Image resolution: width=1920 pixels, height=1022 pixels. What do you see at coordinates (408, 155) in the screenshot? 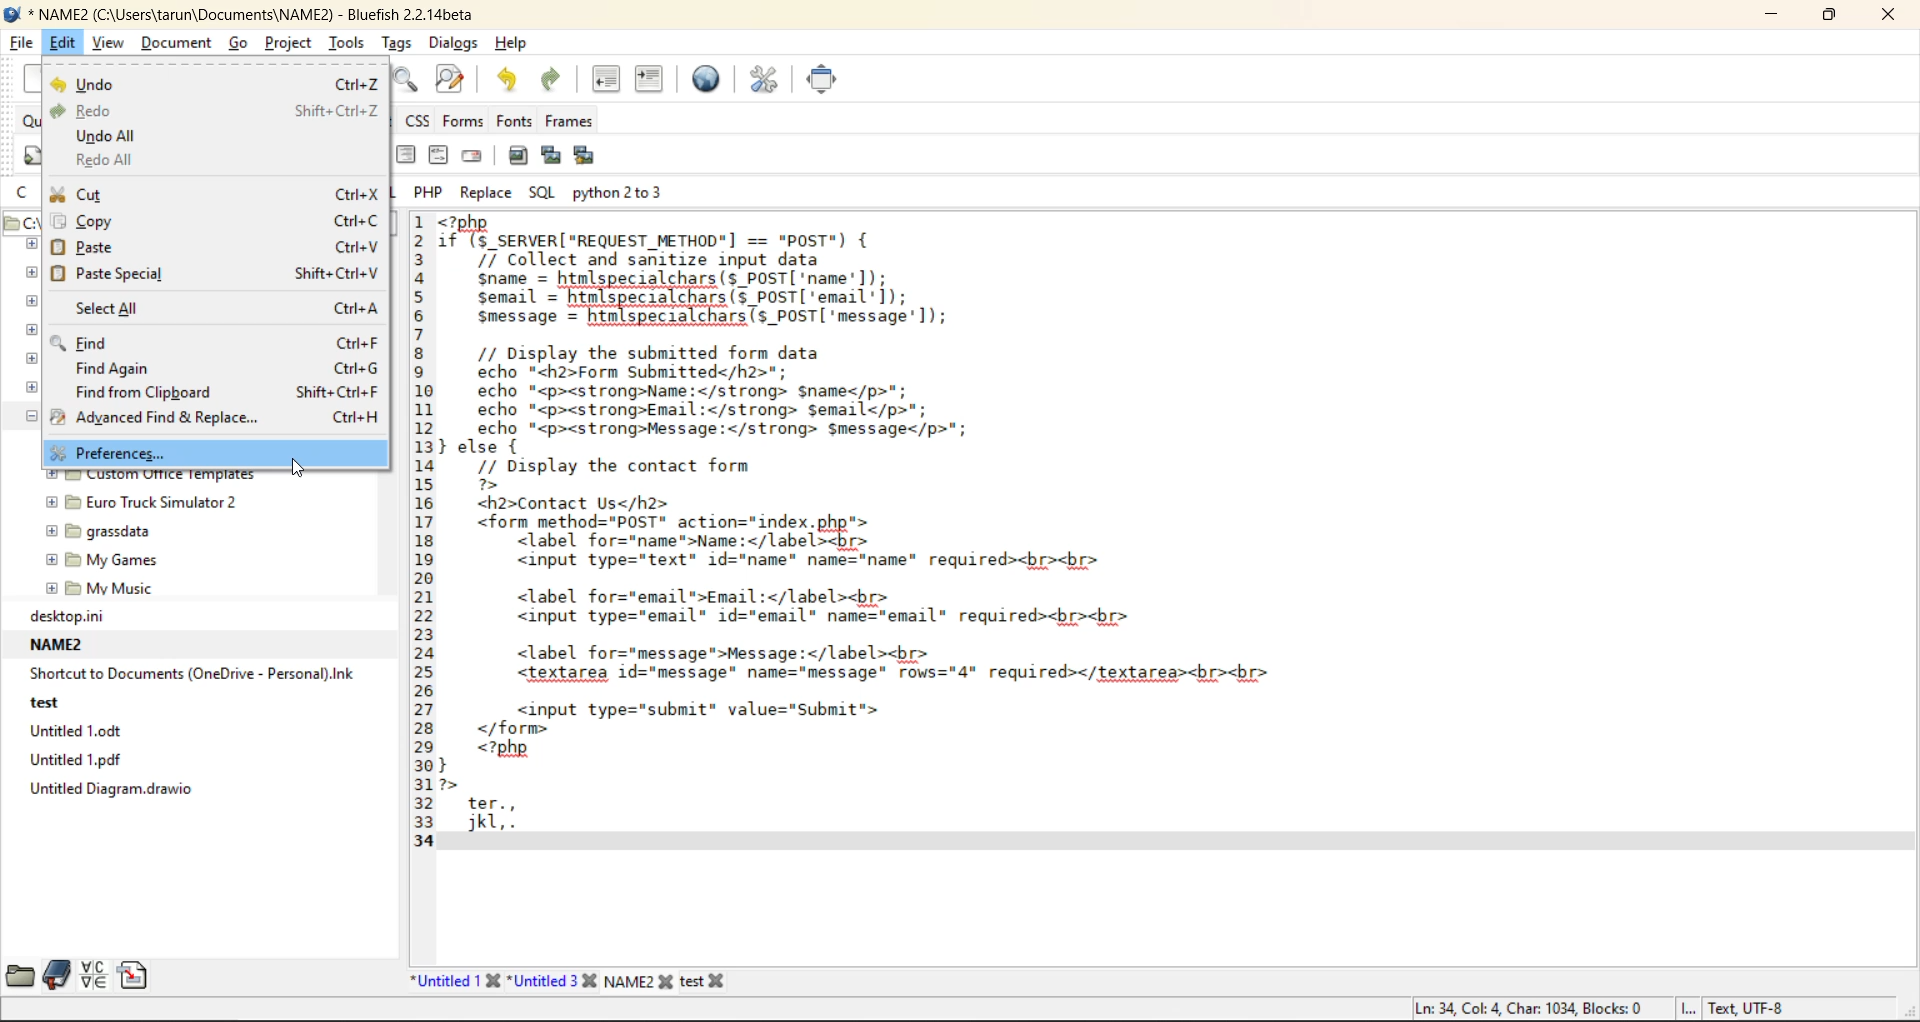
I see `right justify` at bounding box center [408, 155].